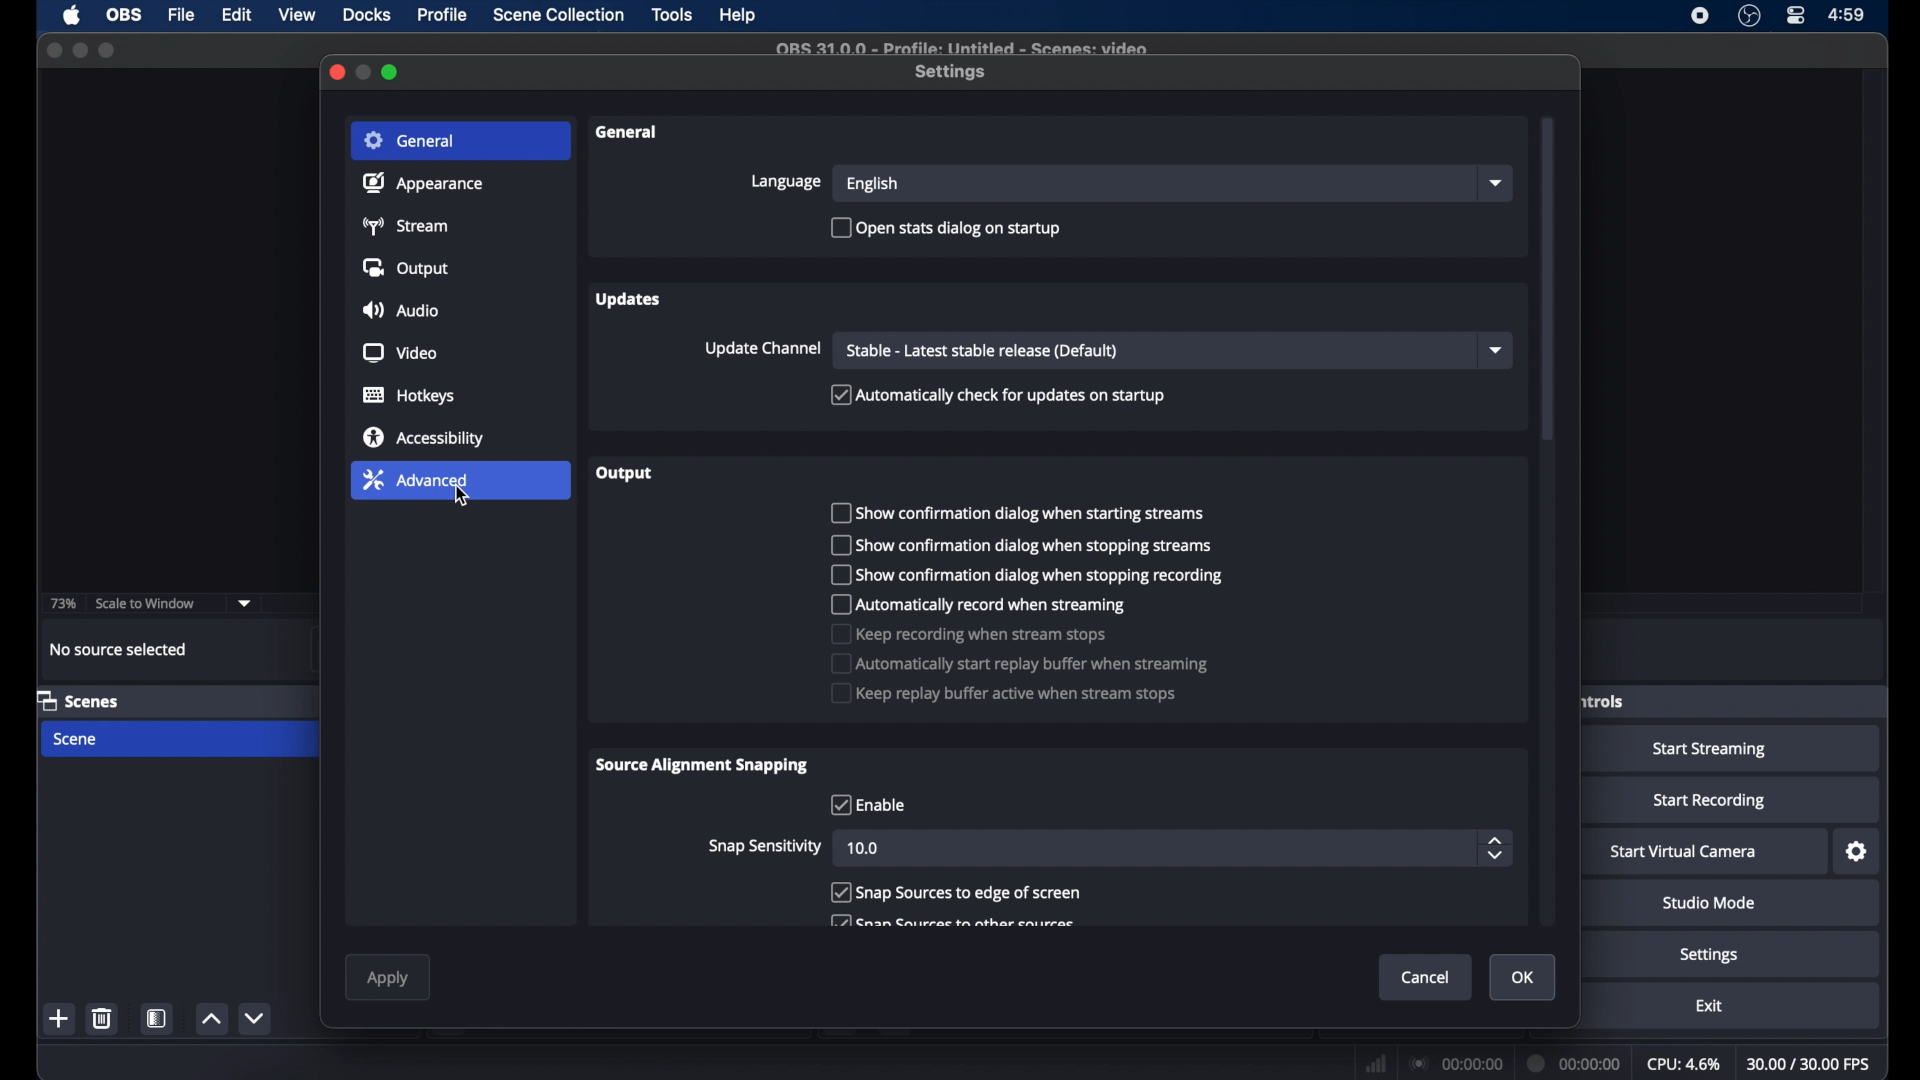 This screenshot has height=1080, width=1920. Describe the element at coordinates (1699, 16) in the screenshot. I see `screen recorder icon` at that location.